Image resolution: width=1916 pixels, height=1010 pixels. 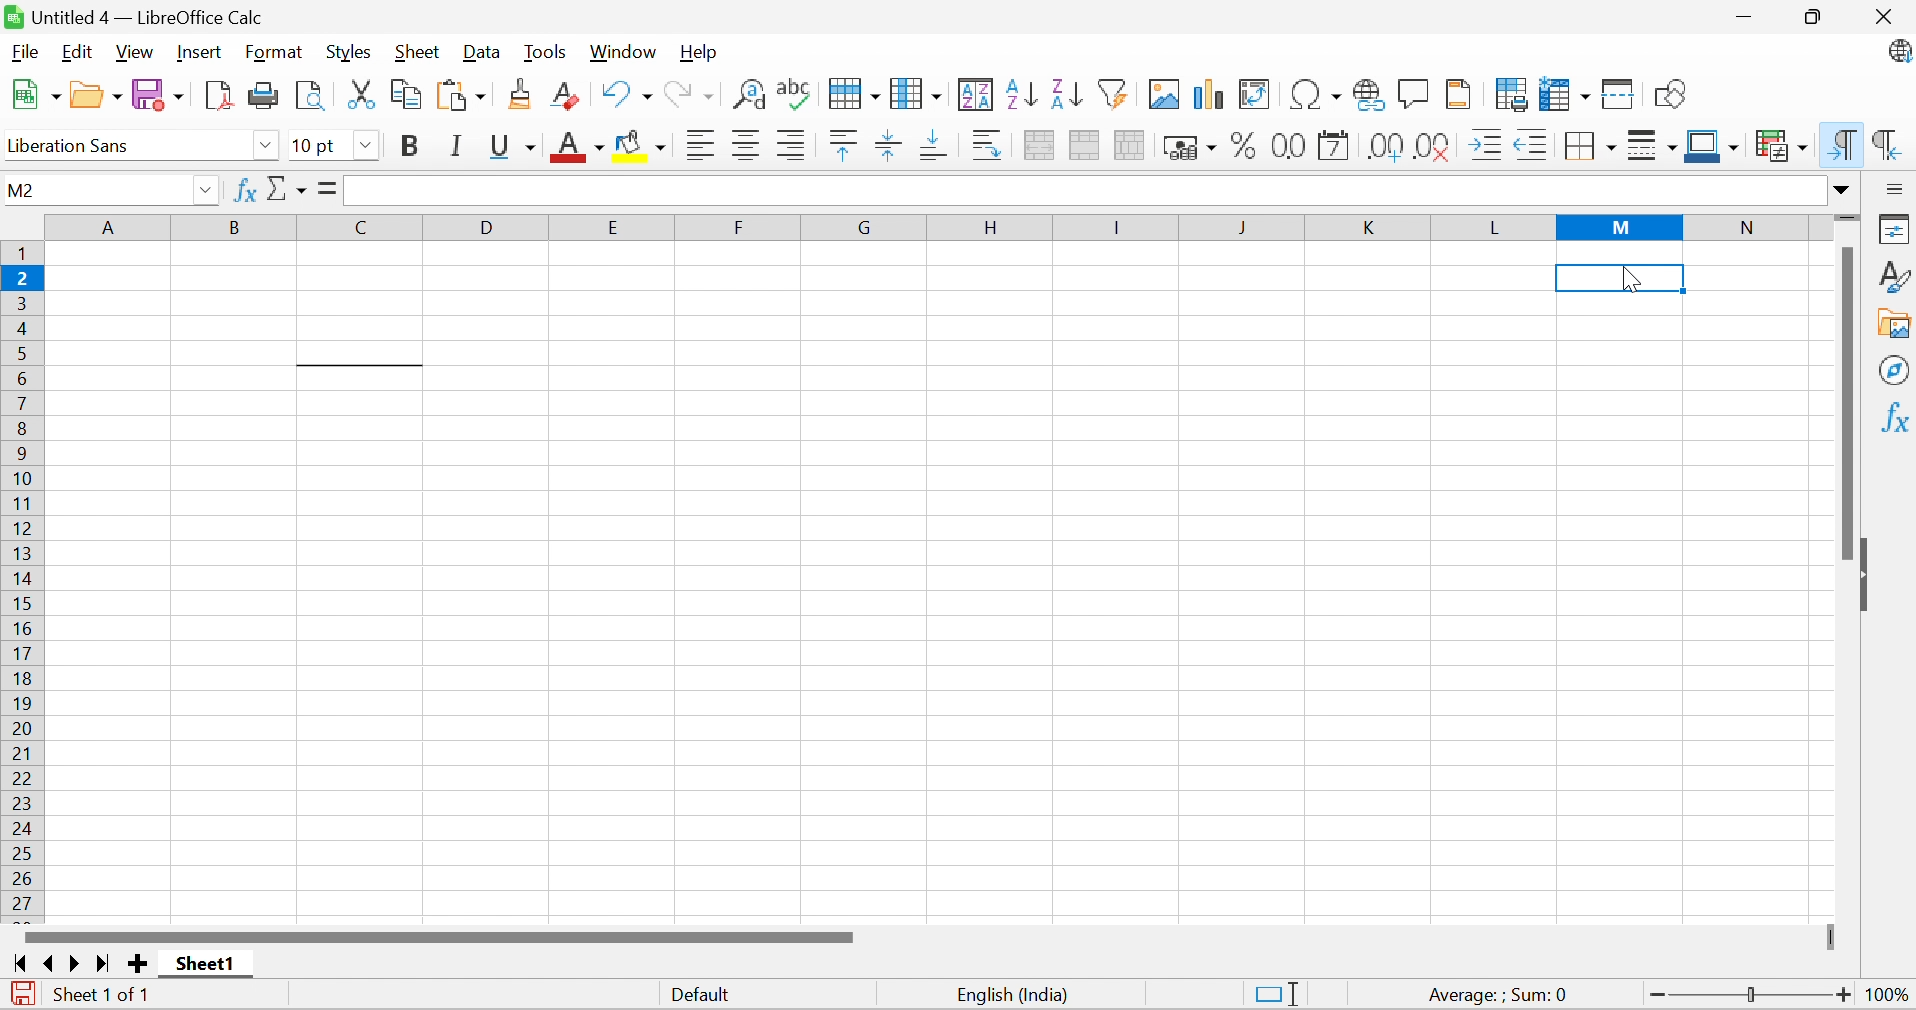 What do you see at coordinates (1499, 996) in the screenshot?
I see `verage ; Sum:0` at bounding box center [1499, 996].